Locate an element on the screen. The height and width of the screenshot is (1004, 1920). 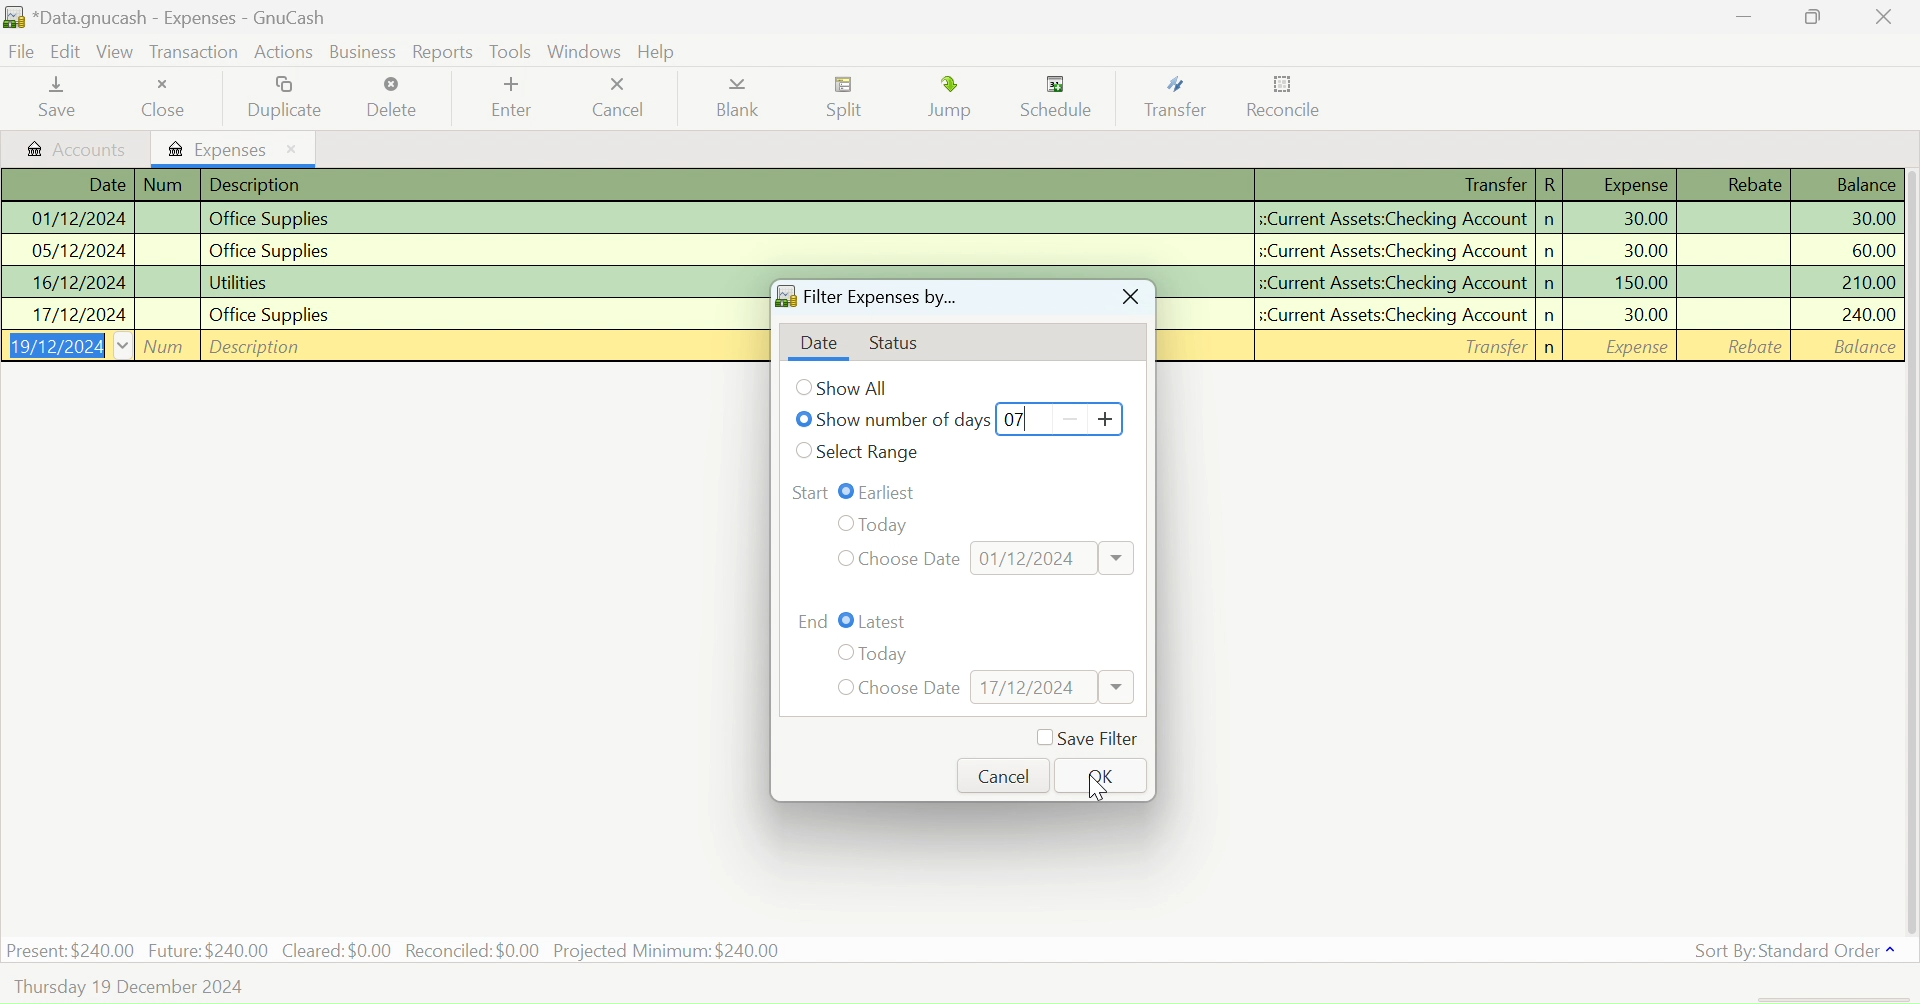
Business is located at coordinates (366, 52).